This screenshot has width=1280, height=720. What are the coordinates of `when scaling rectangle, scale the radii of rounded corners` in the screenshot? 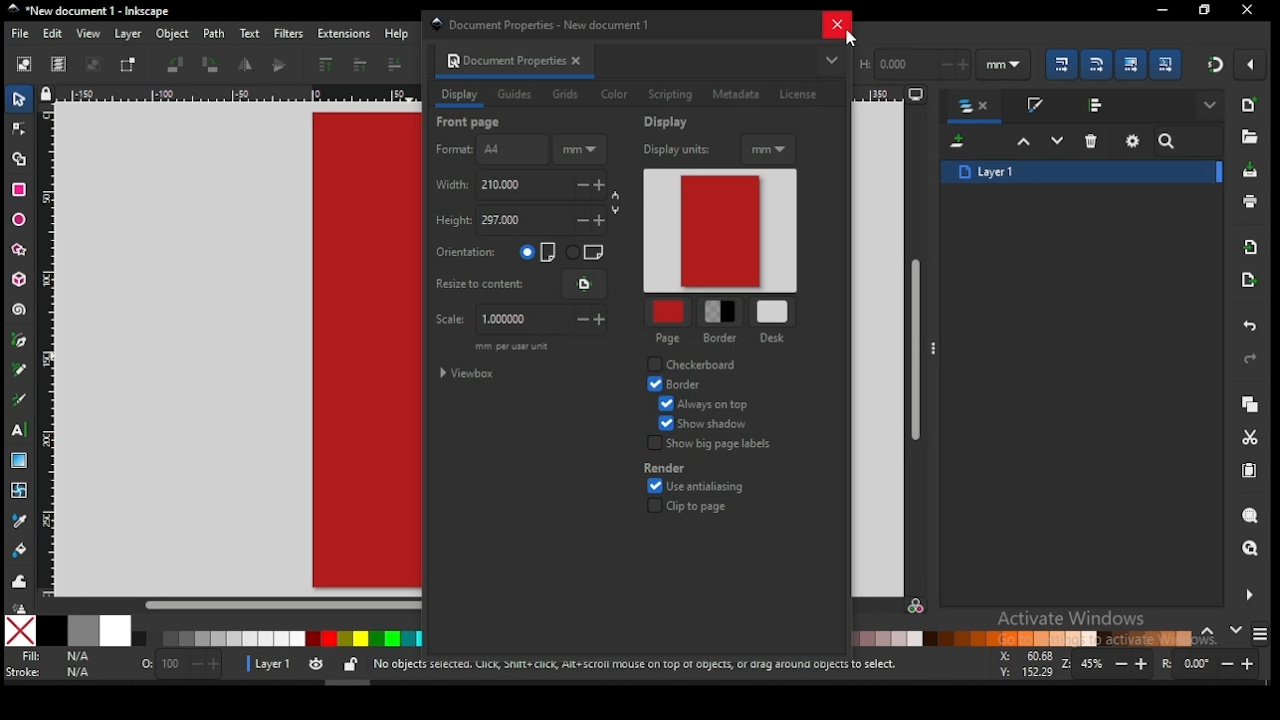 It's located at (1095, 64).